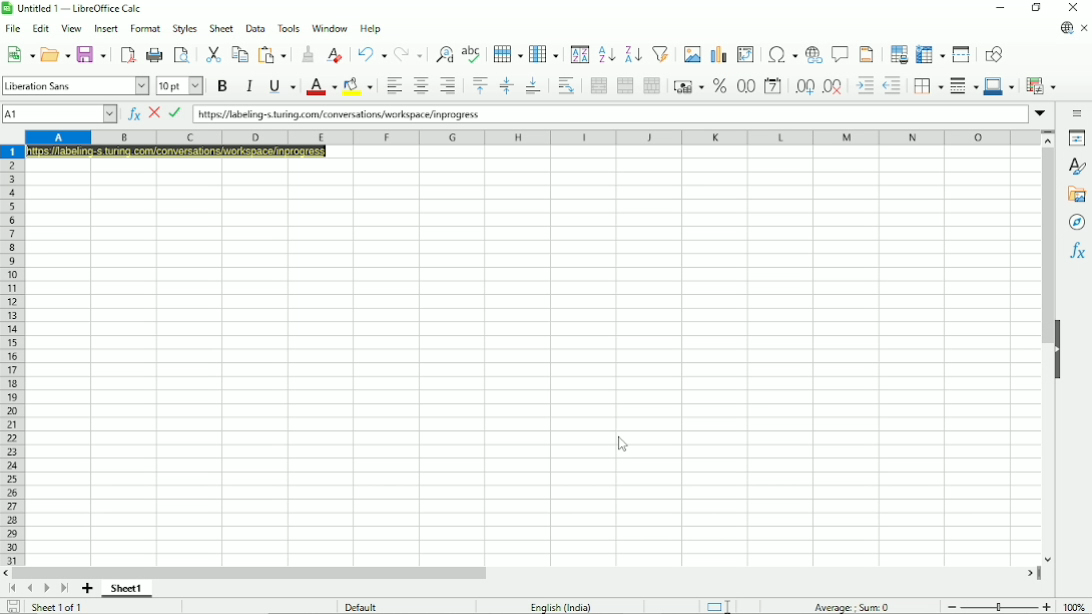 This screenshot has height=614, width=1092. What do you see at coordinates (813, 56) in the screenshot?
I see `Insert hyperlink` at bounding box center [813, 56].